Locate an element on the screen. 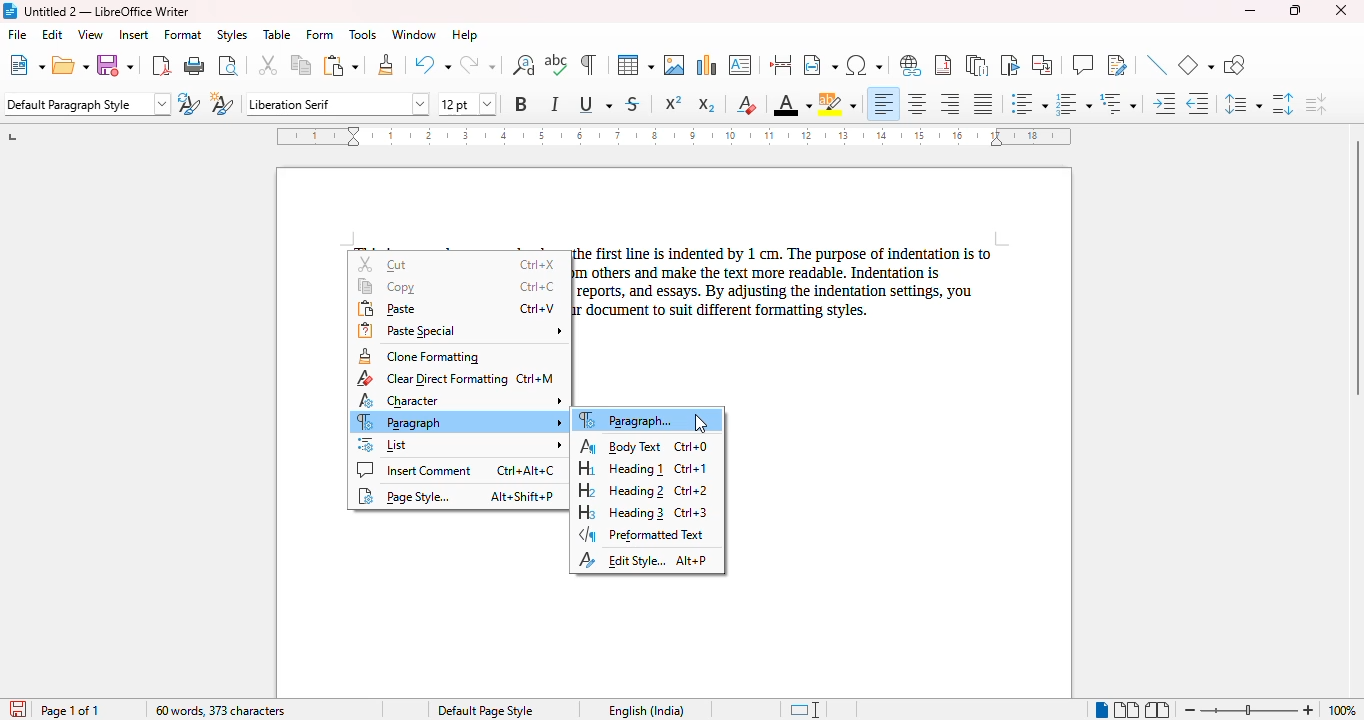  book view is located at coordinates (1158, 709).